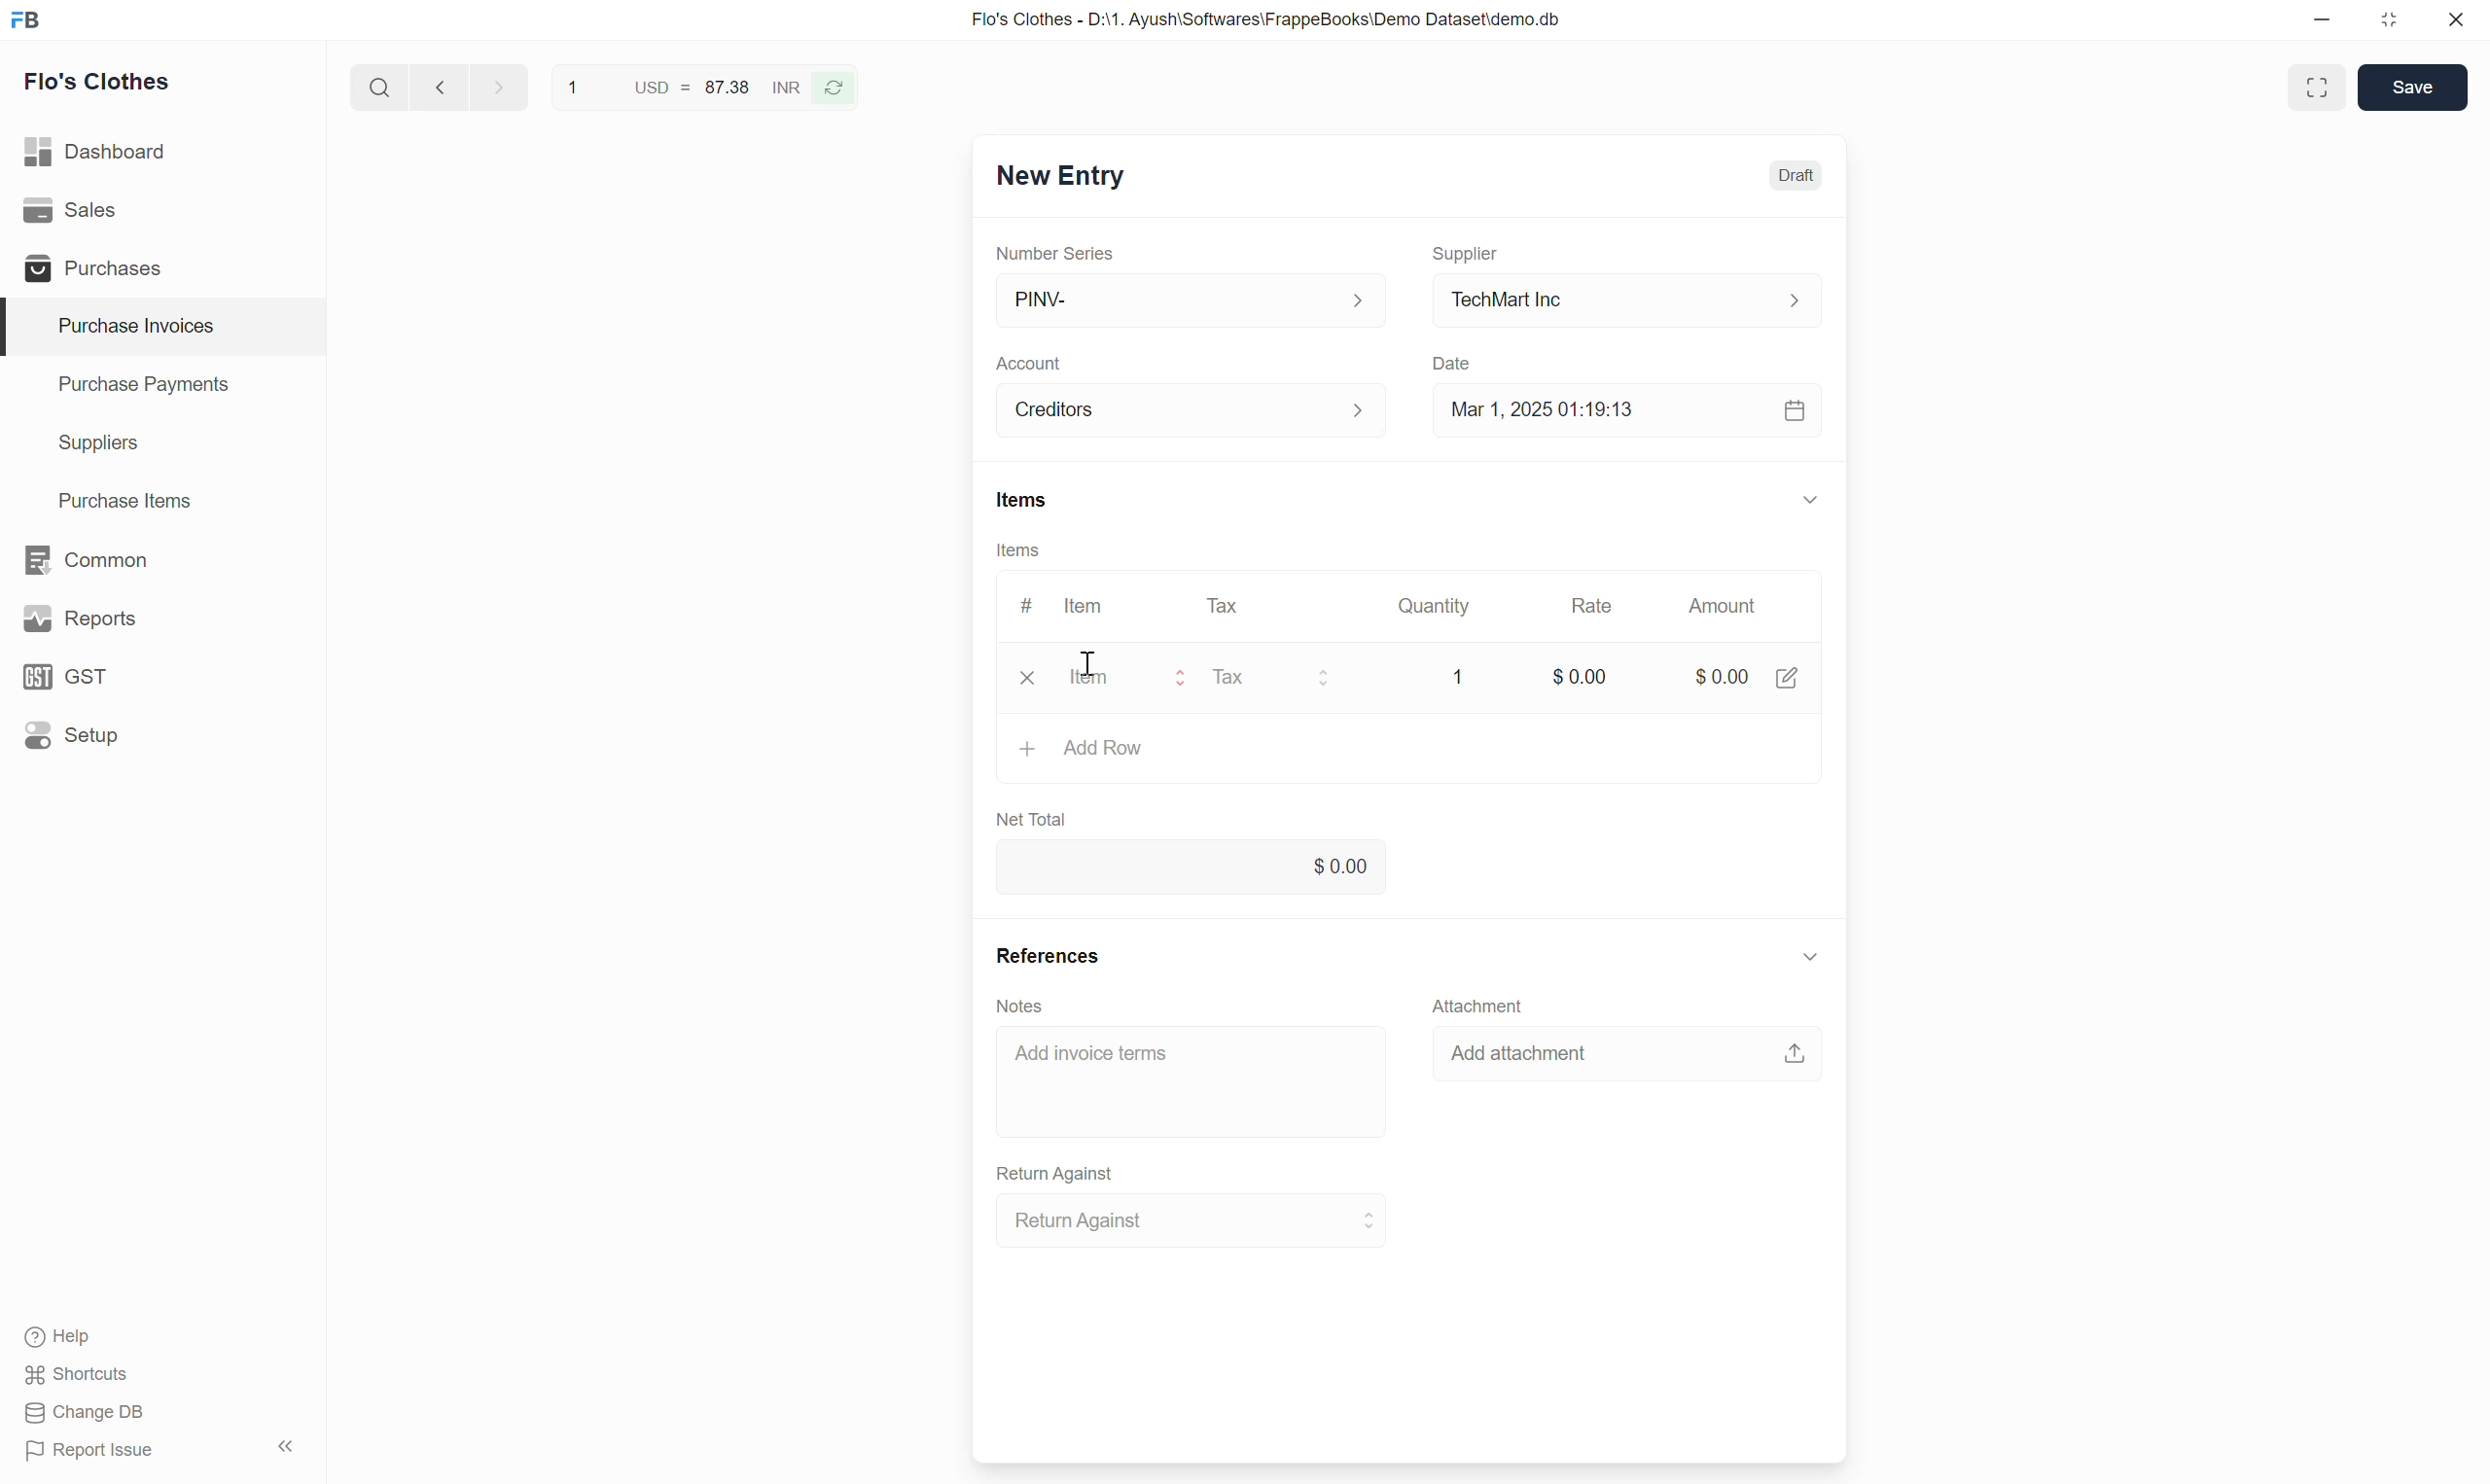 The image size is (2490, 1484). Describe the element at coordinates (2315, 87) in the screenshot. I see `Toggle between form and full width` at that location.